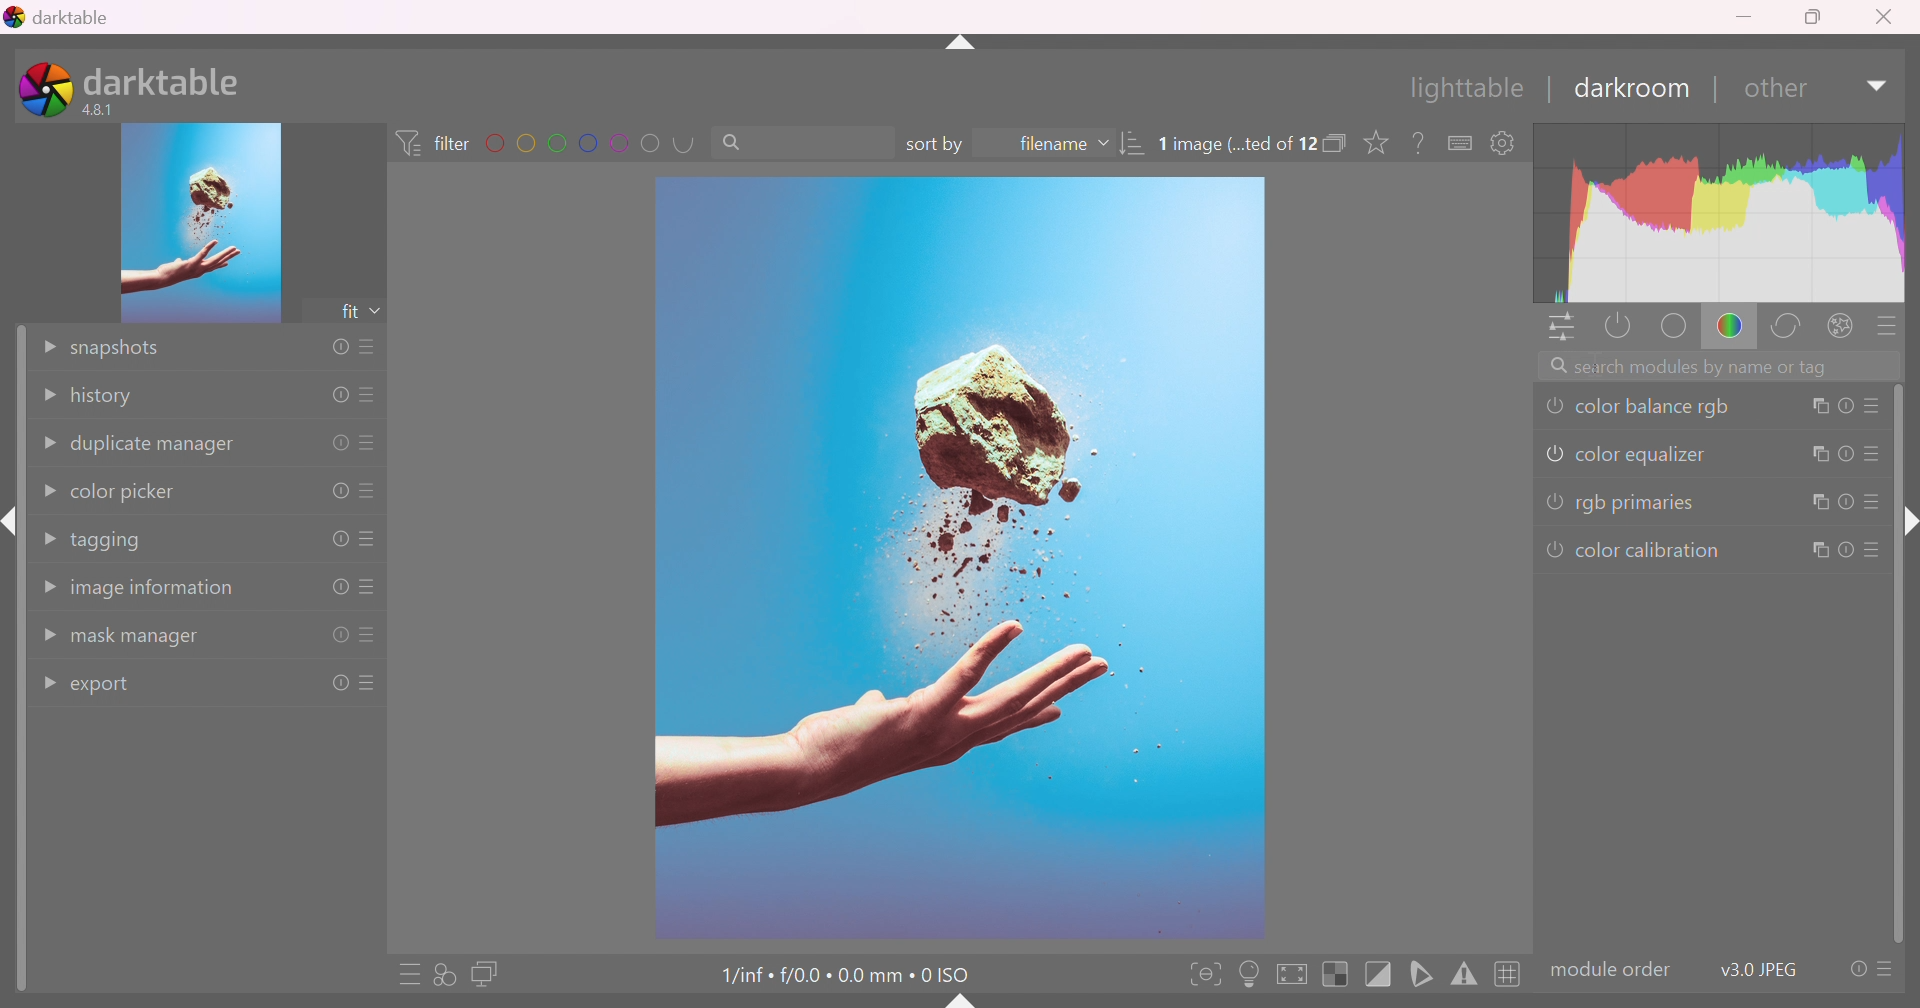 This screenshot has height=1008, width=1920. I want to click on search module by name or tag, so click(1721, 367).